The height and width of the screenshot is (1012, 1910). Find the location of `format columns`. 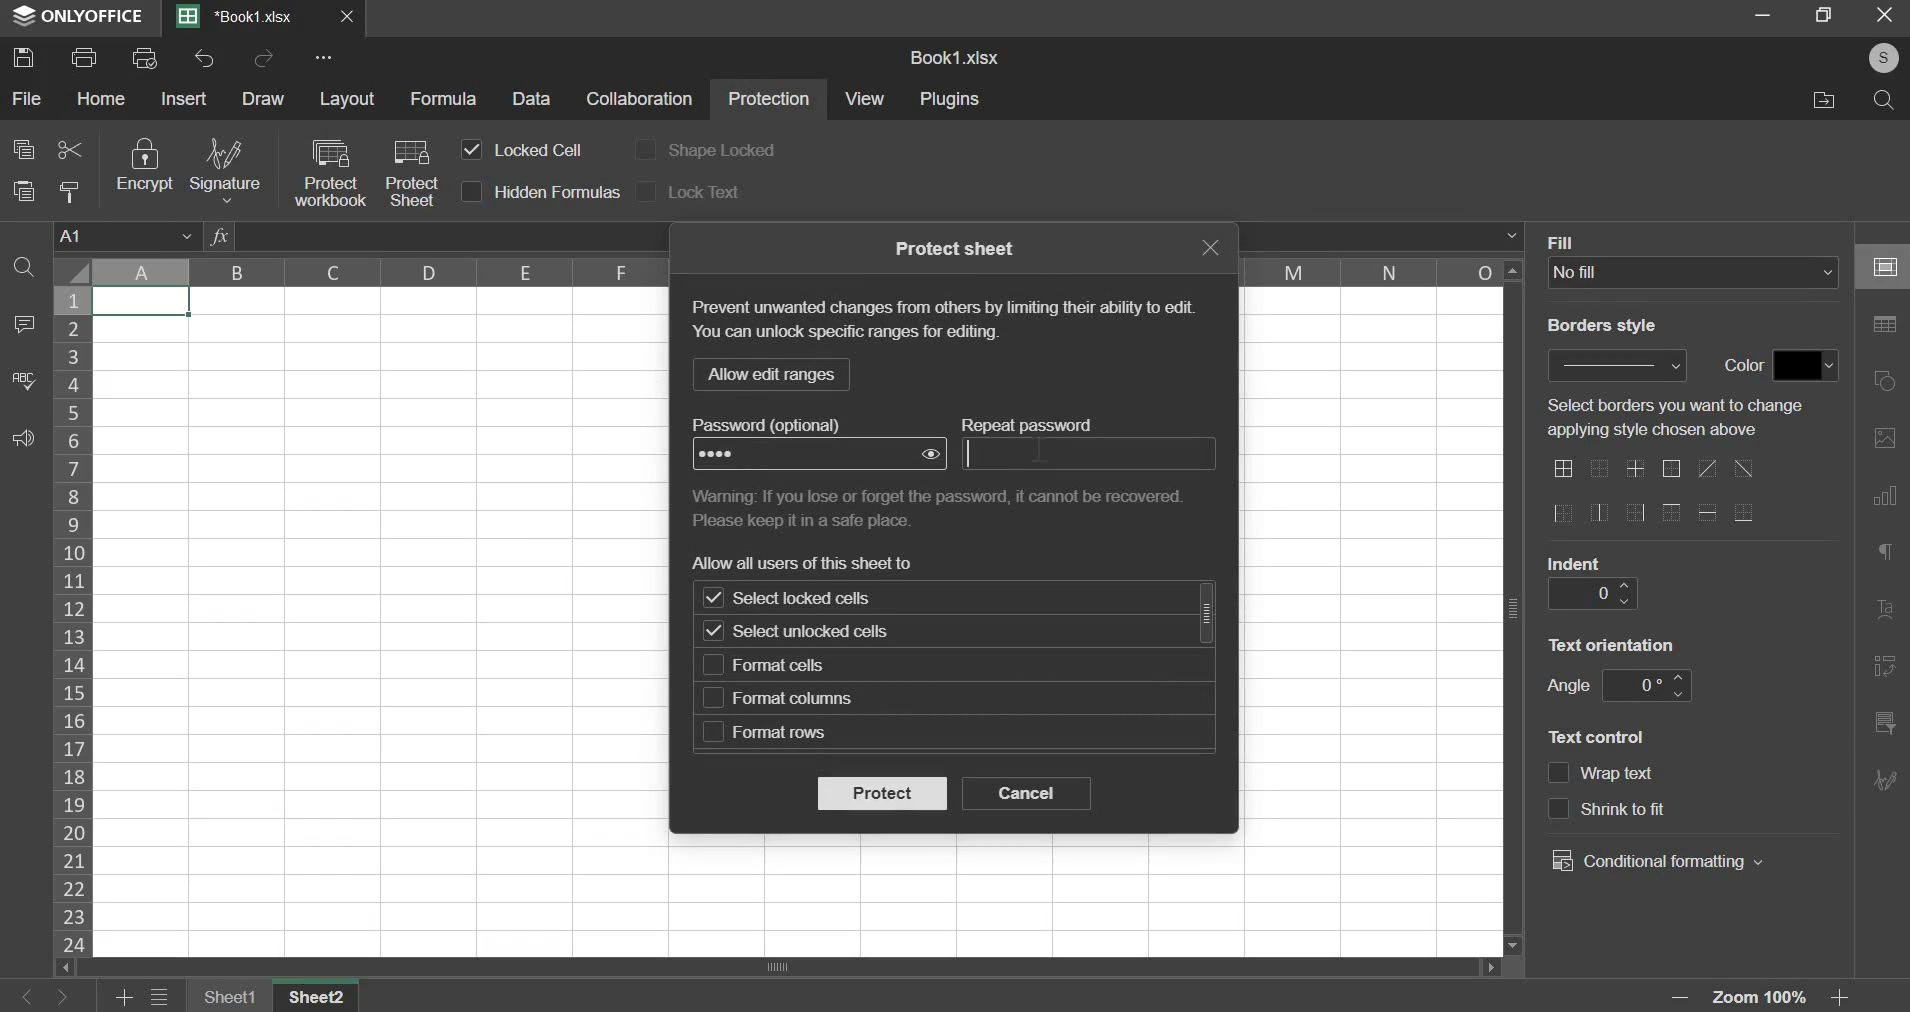

format columns is located at coordinates (795, 698).